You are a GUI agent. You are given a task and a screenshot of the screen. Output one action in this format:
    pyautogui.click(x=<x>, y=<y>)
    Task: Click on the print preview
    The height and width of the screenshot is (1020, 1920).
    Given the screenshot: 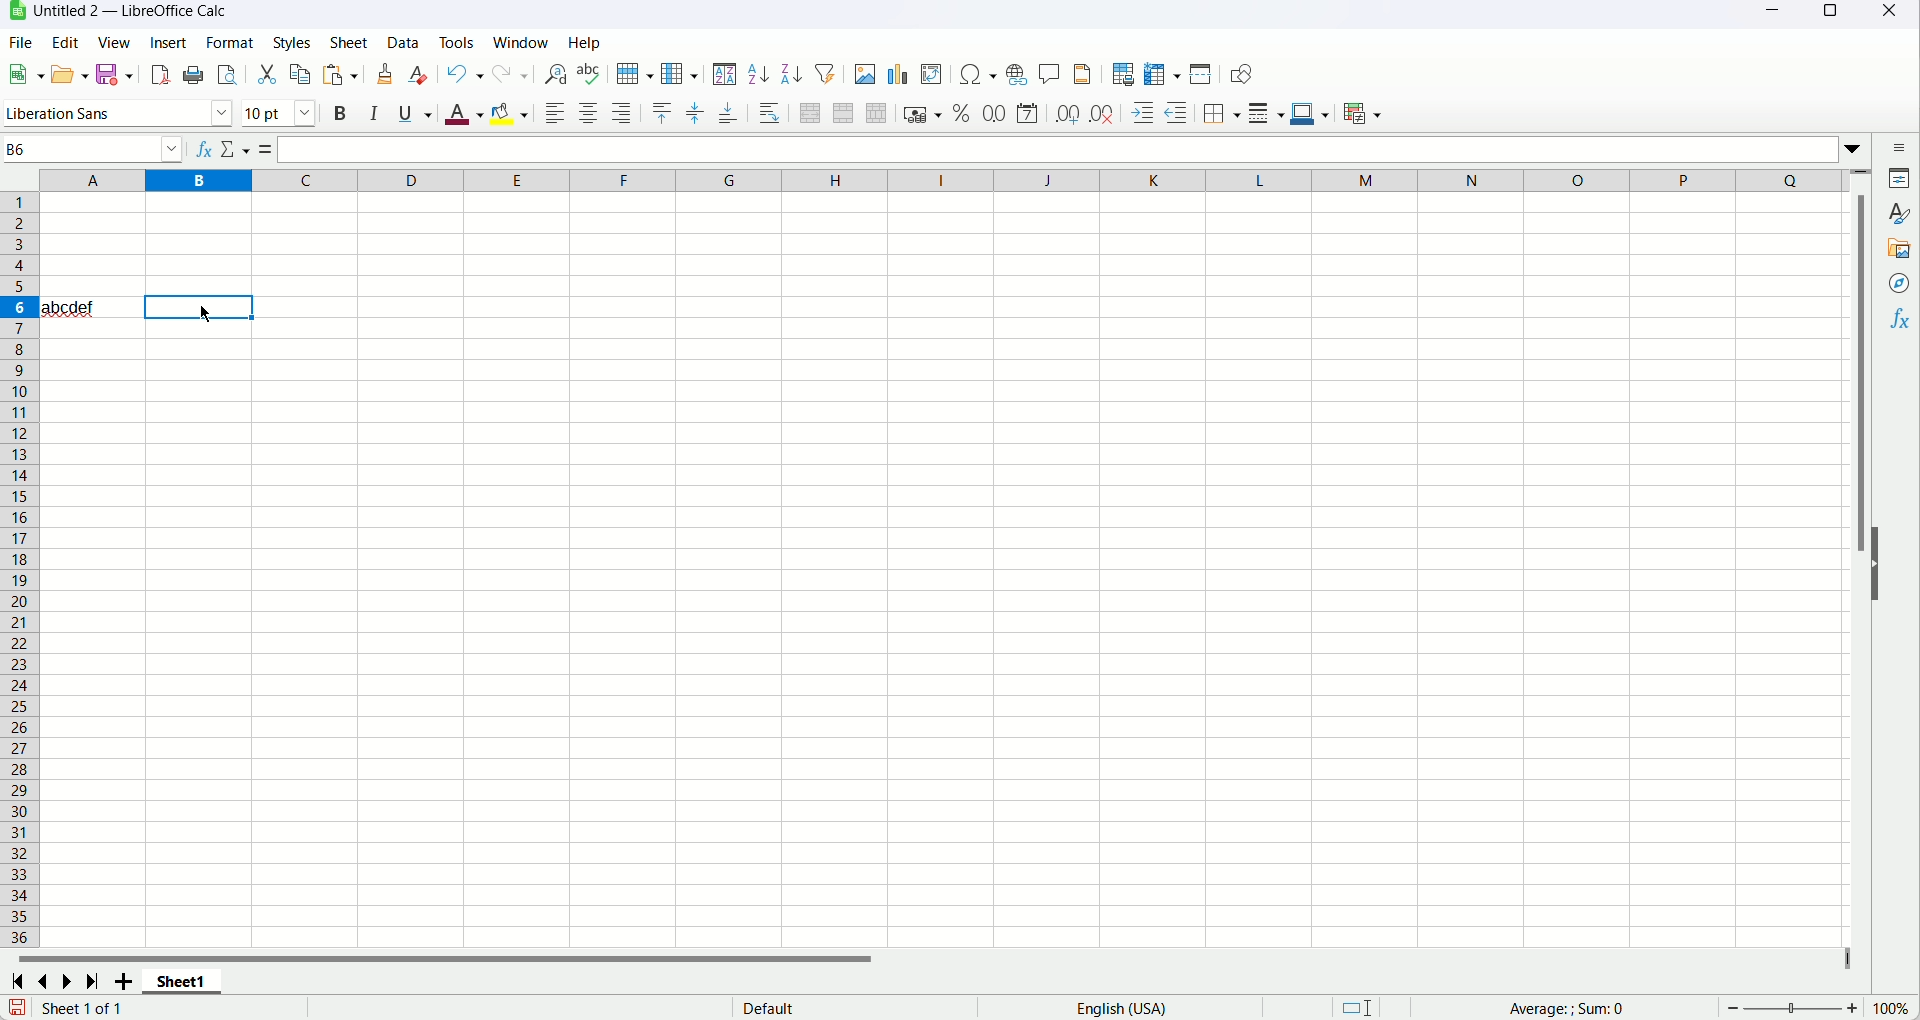 What is the action you would take?
    pyautogui.click(x=228, y=74)
    